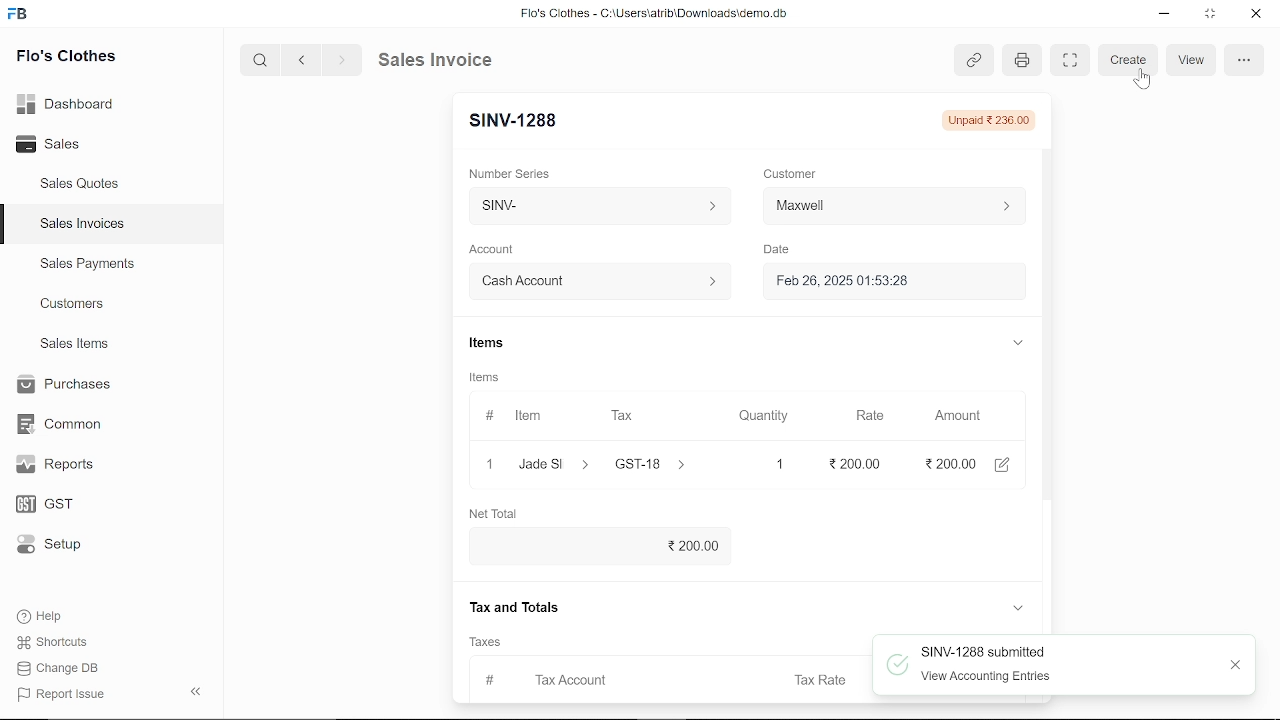 The height and width of the screenshot is (720, 1280). Describe the element at coordinates (62, 505) in the screenshot. I see `GST` at that location.